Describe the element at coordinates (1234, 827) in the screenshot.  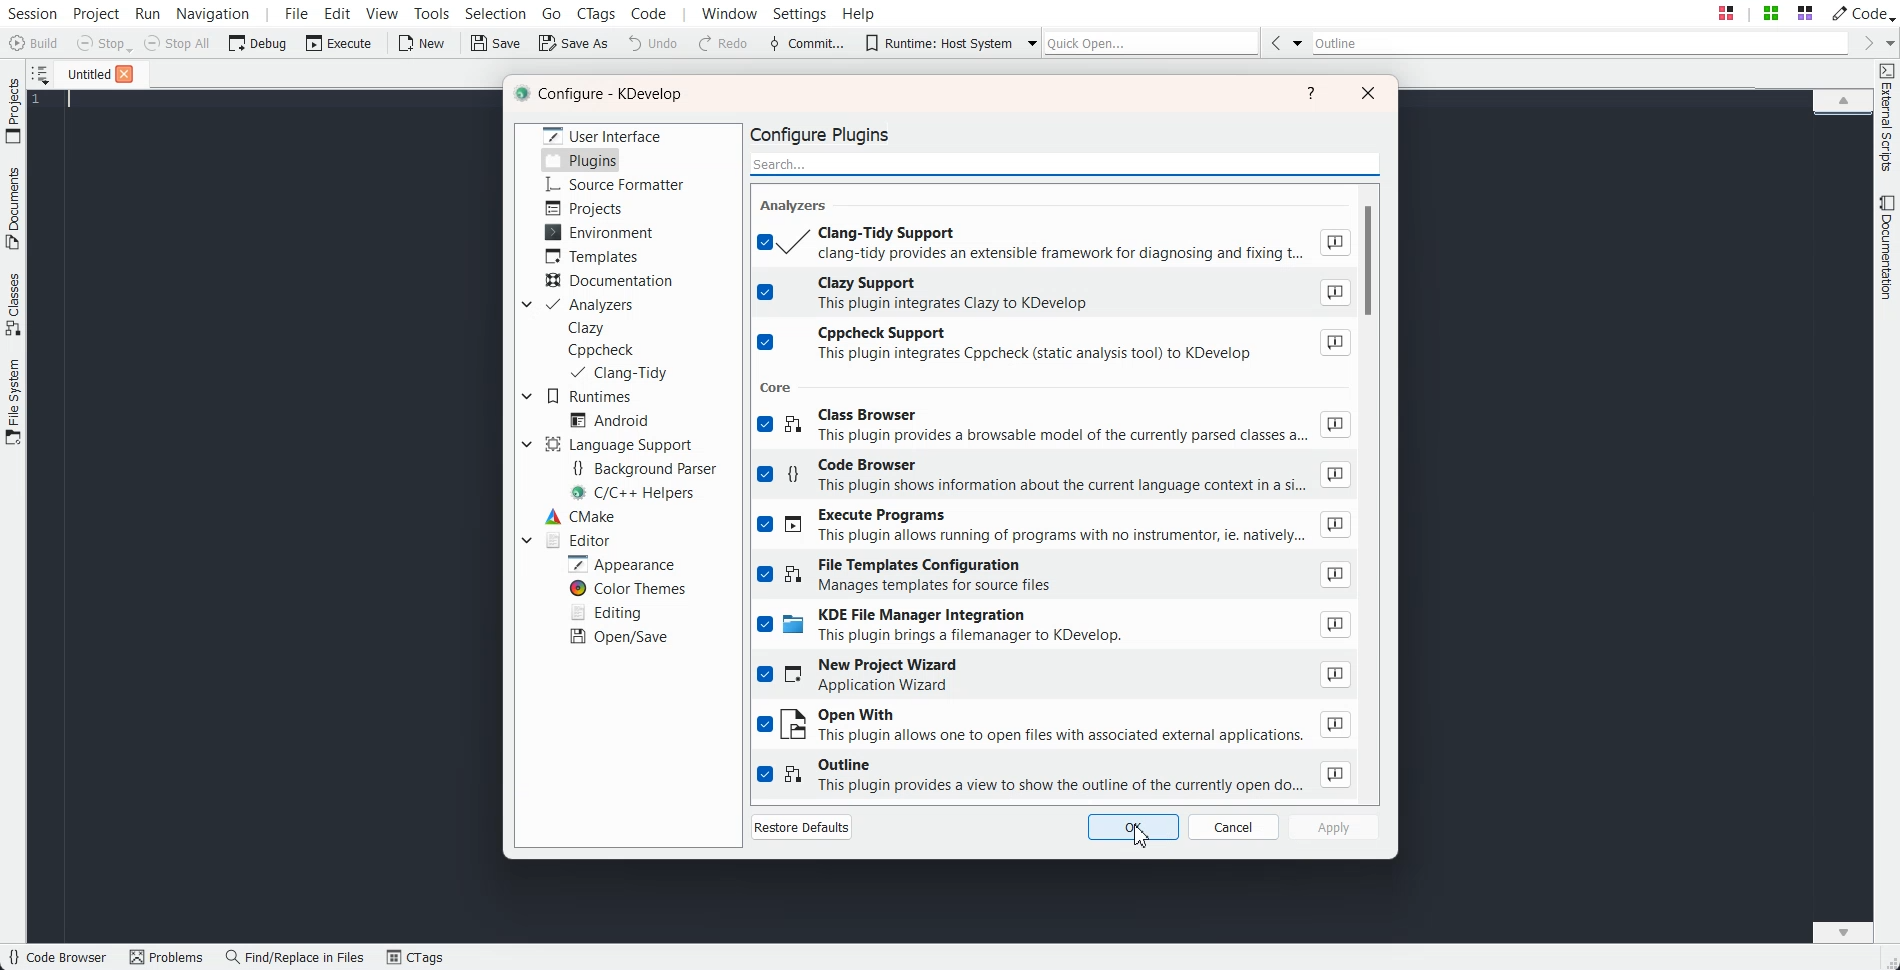
I see `Cancel` at that location.